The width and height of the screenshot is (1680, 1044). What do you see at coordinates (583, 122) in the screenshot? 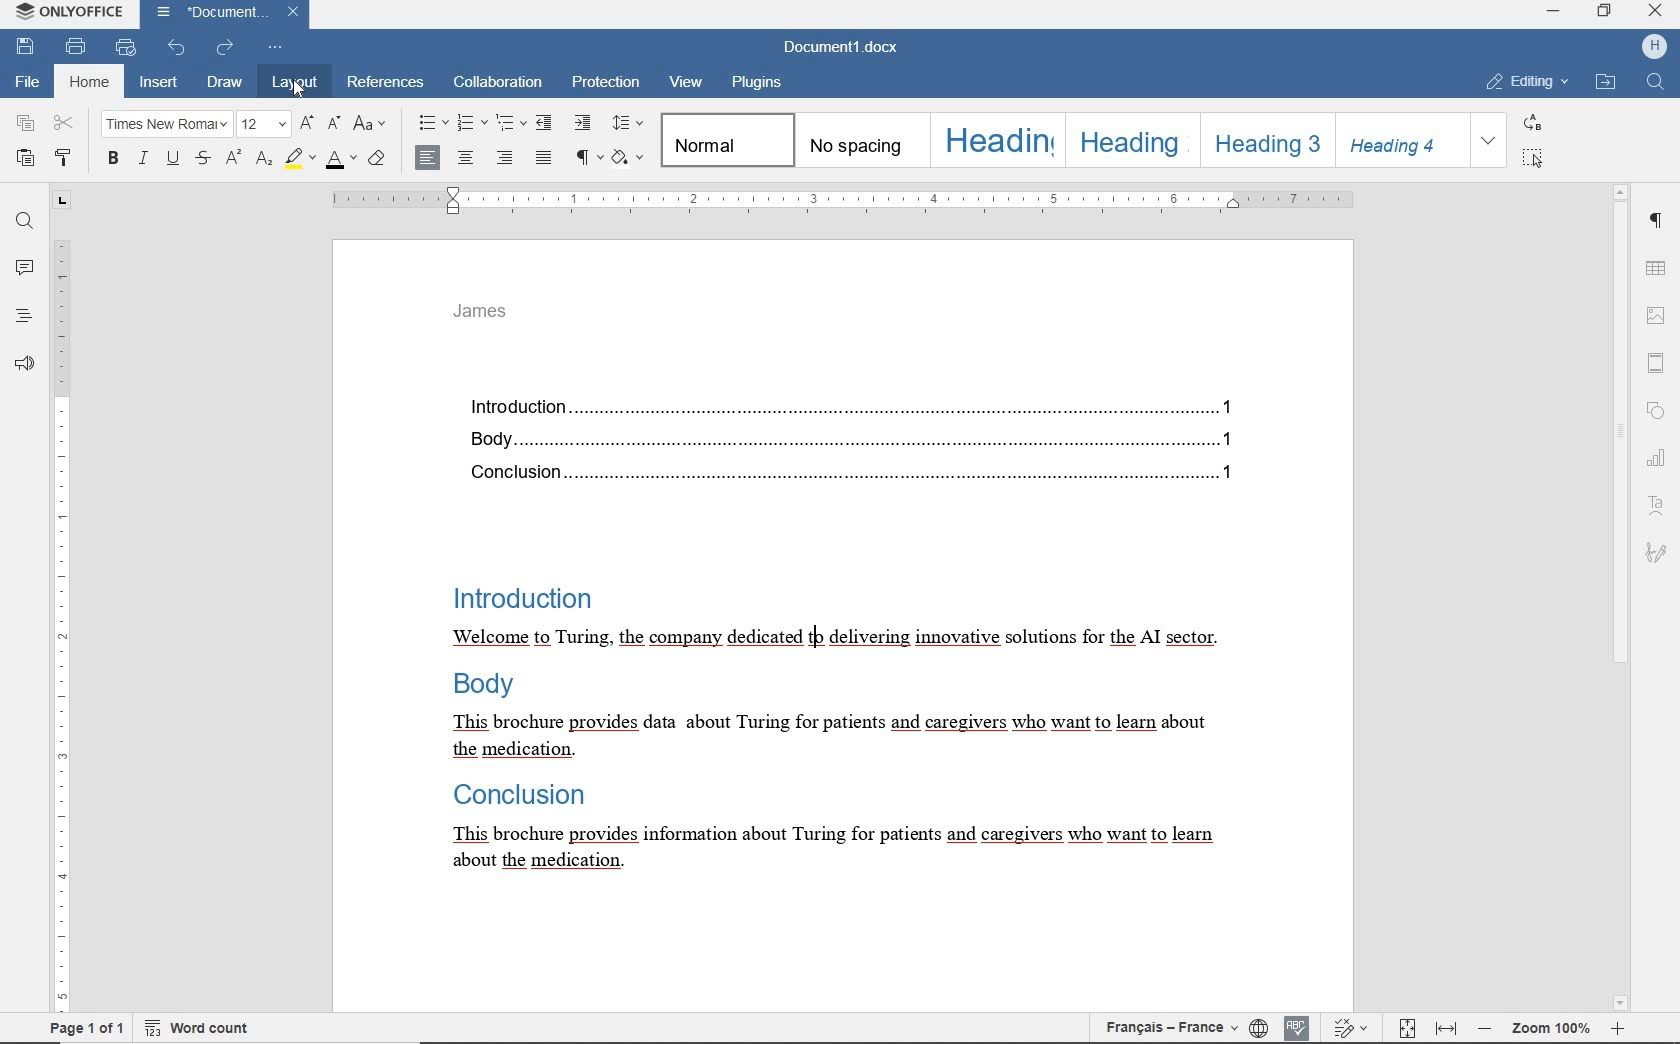
I see `increase indent` at bounding box center [583, 122].